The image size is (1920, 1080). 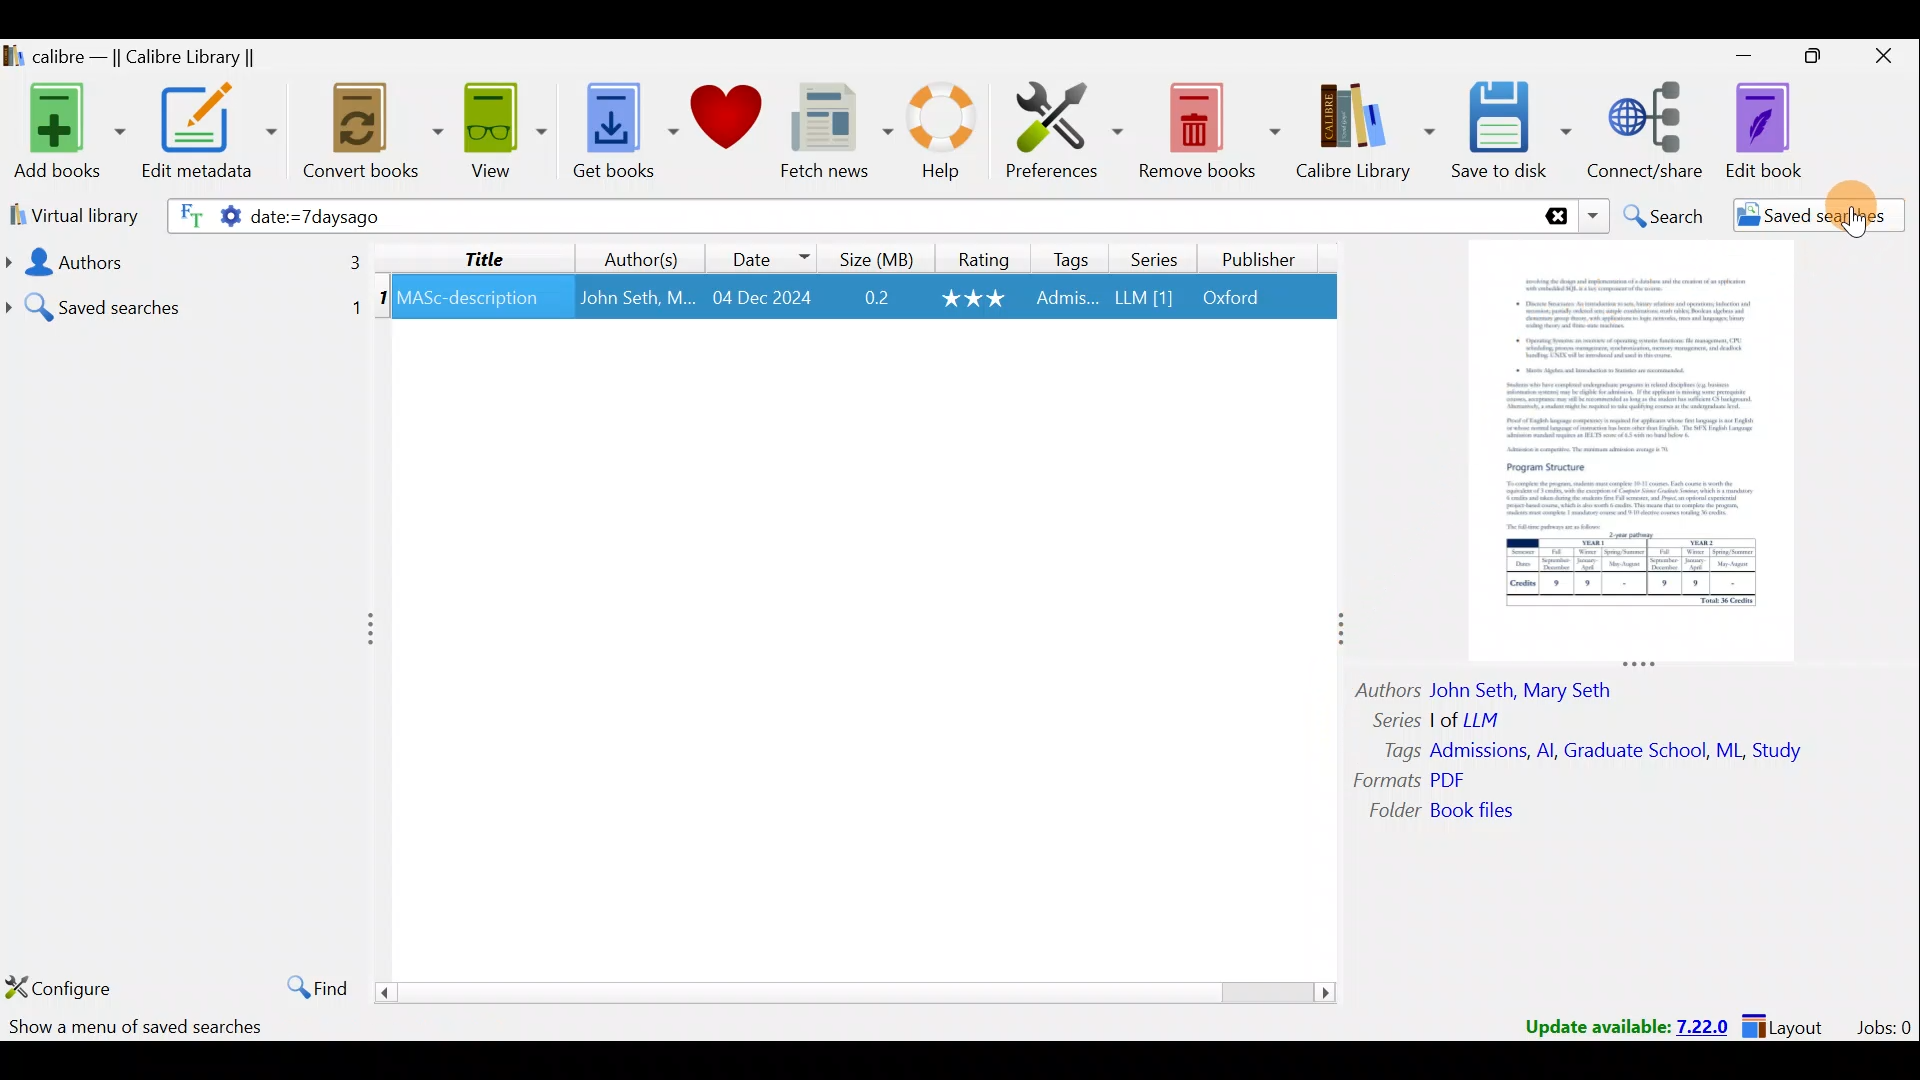 What do you see at coordinates (836, 132) in the screenshot?
I see `Fetch news` at bounding box center [836, 132].